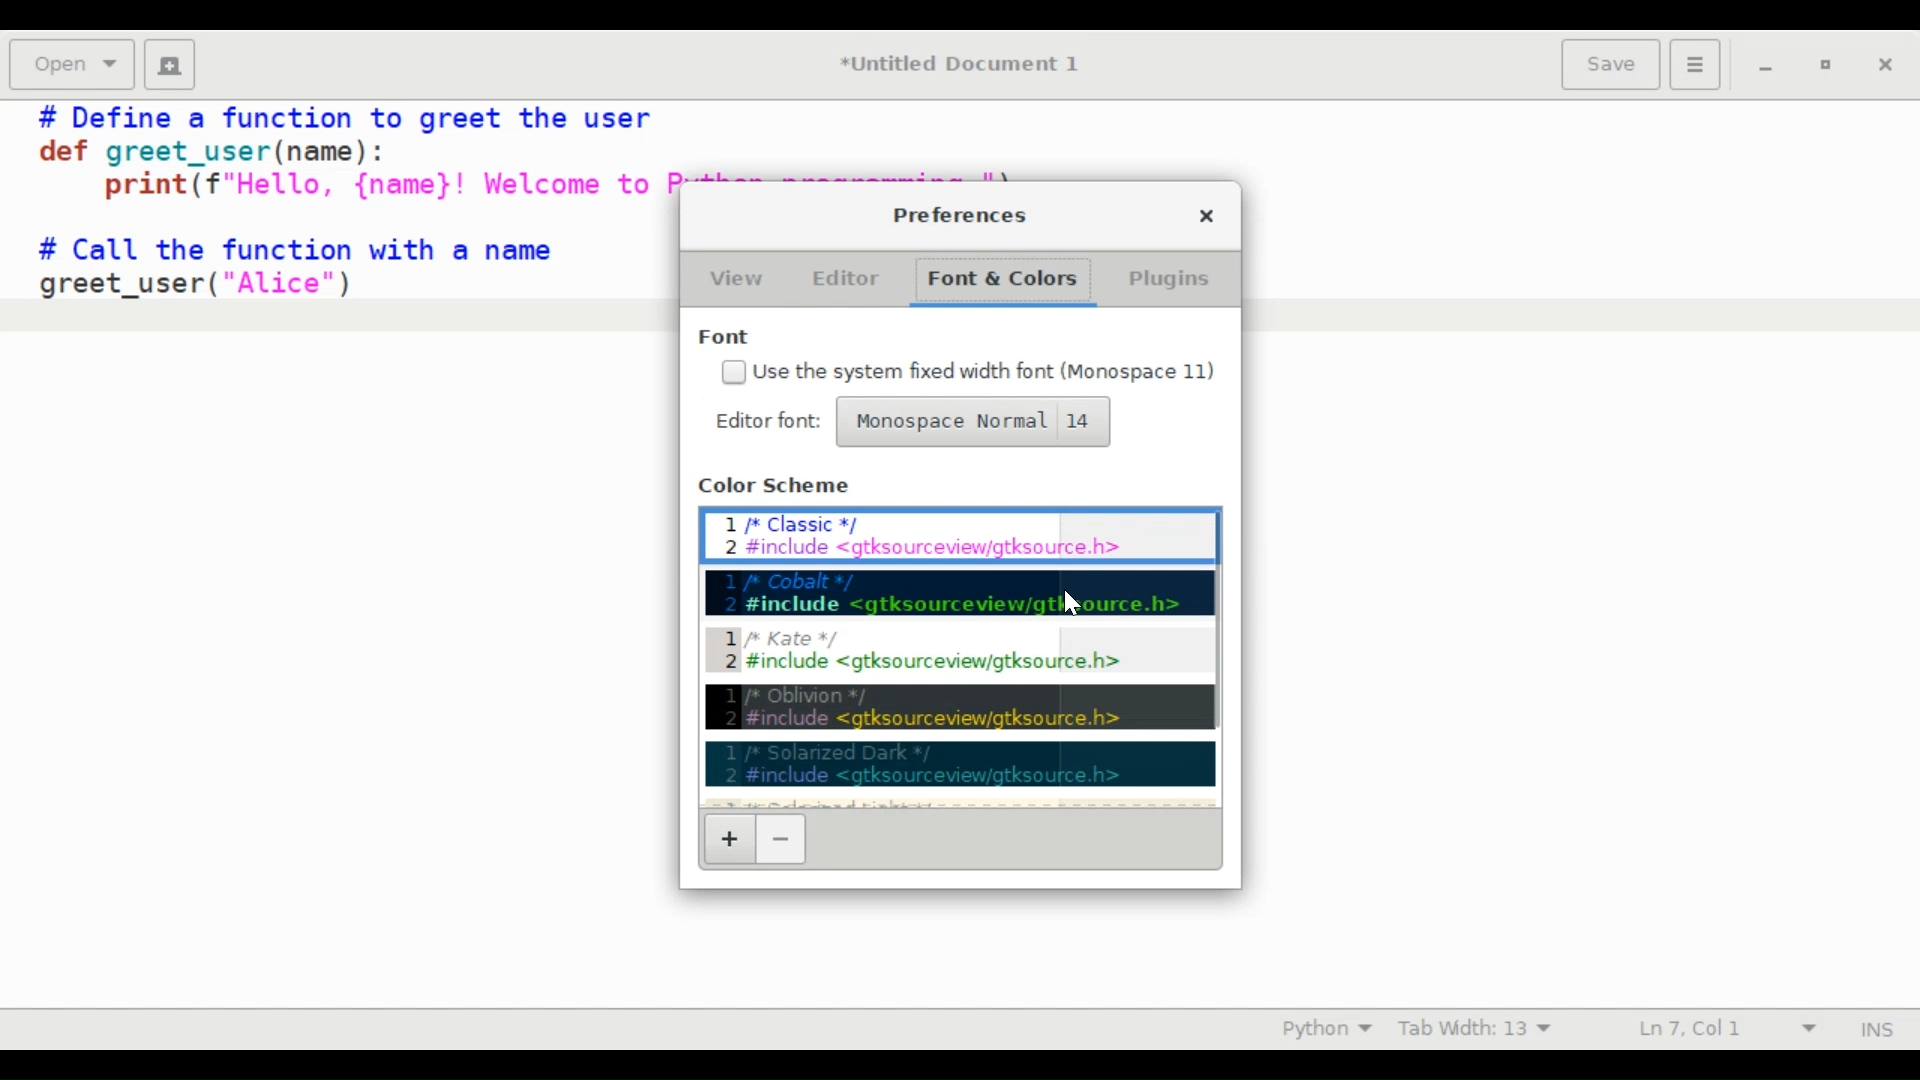 This screenshot has width=1920, height=1080. What do you see at coordinates (780, 841) in the screenshot?
I see `Uninstall scheme` at bounding box center [780, 841].